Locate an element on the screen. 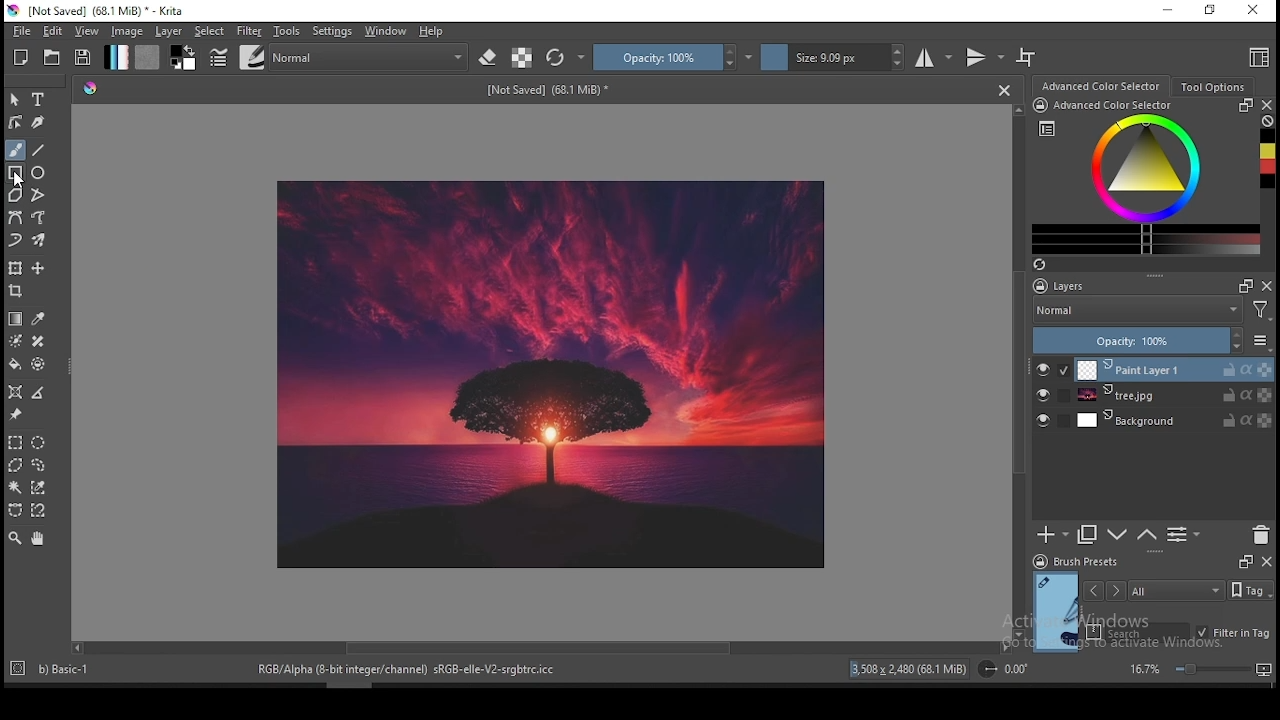 The width and height of the screenshot is (1280, 720). reload original preset is located at coordinates (566, 58).